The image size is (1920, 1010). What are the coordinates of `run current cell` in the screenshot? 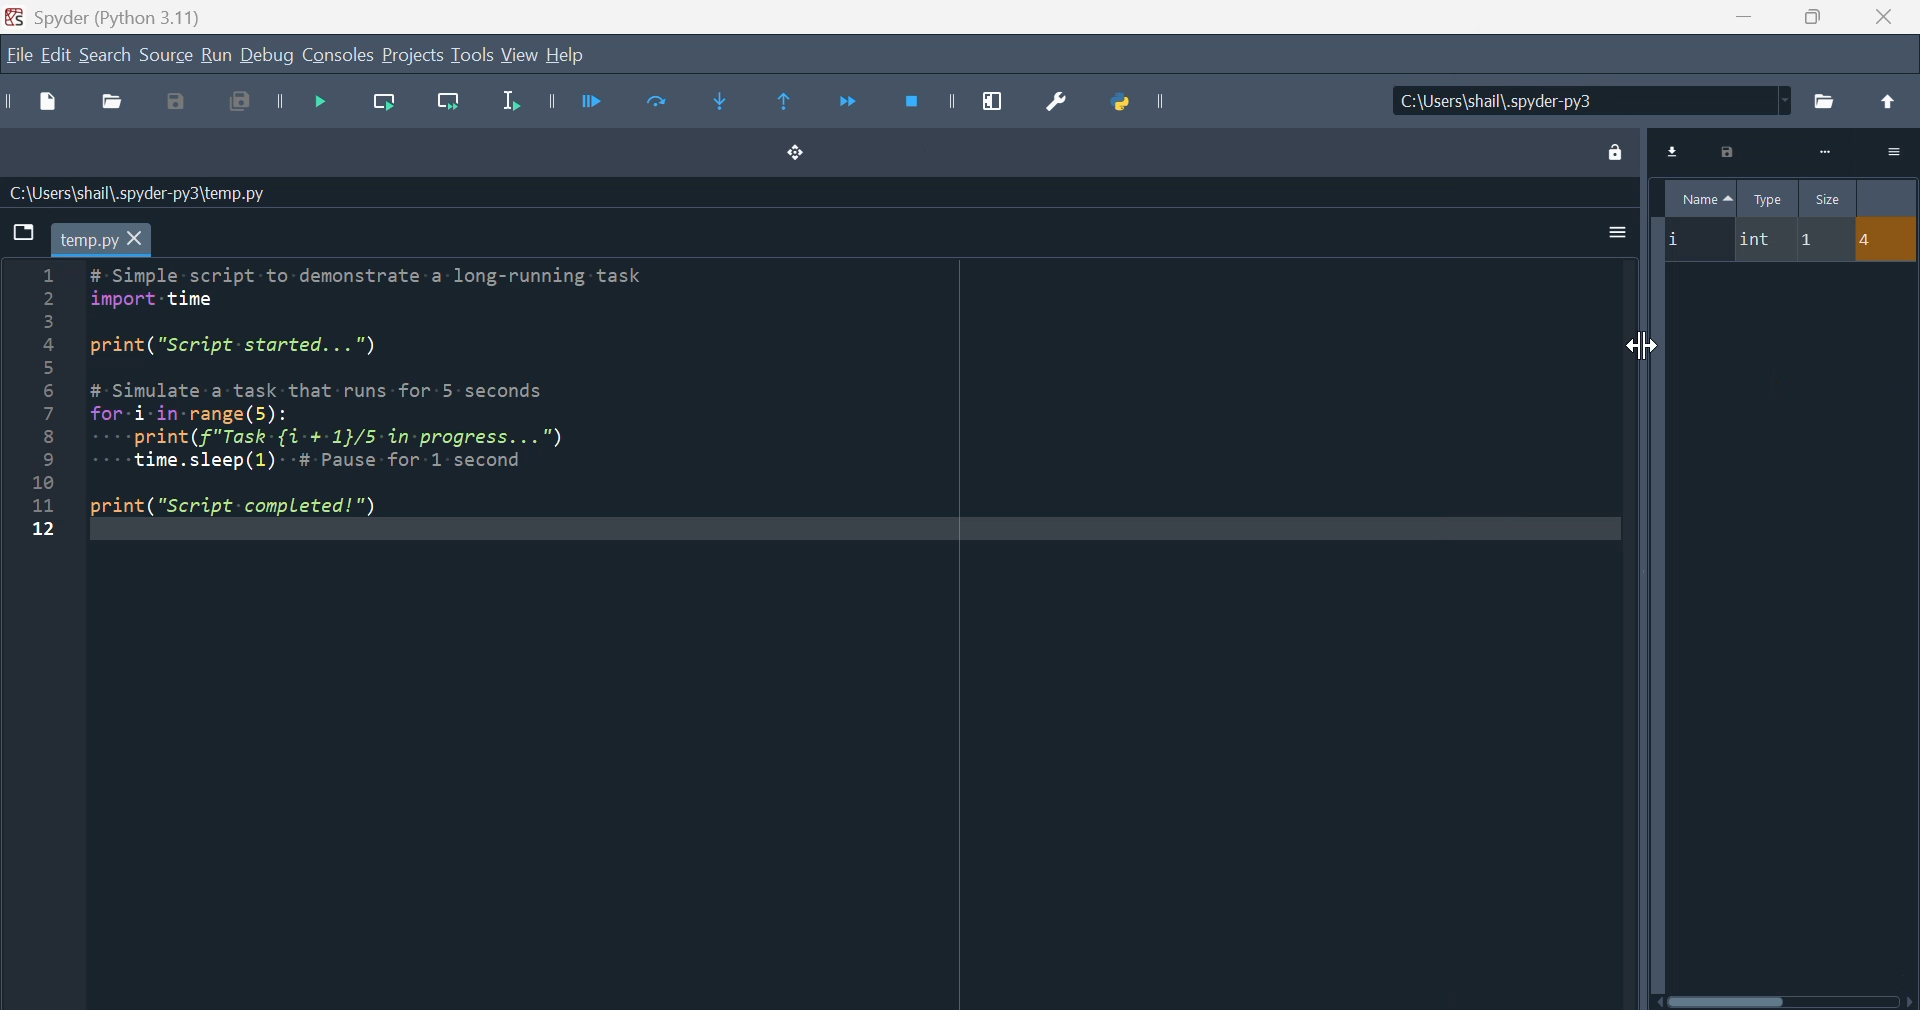 It's located at (649, 106).